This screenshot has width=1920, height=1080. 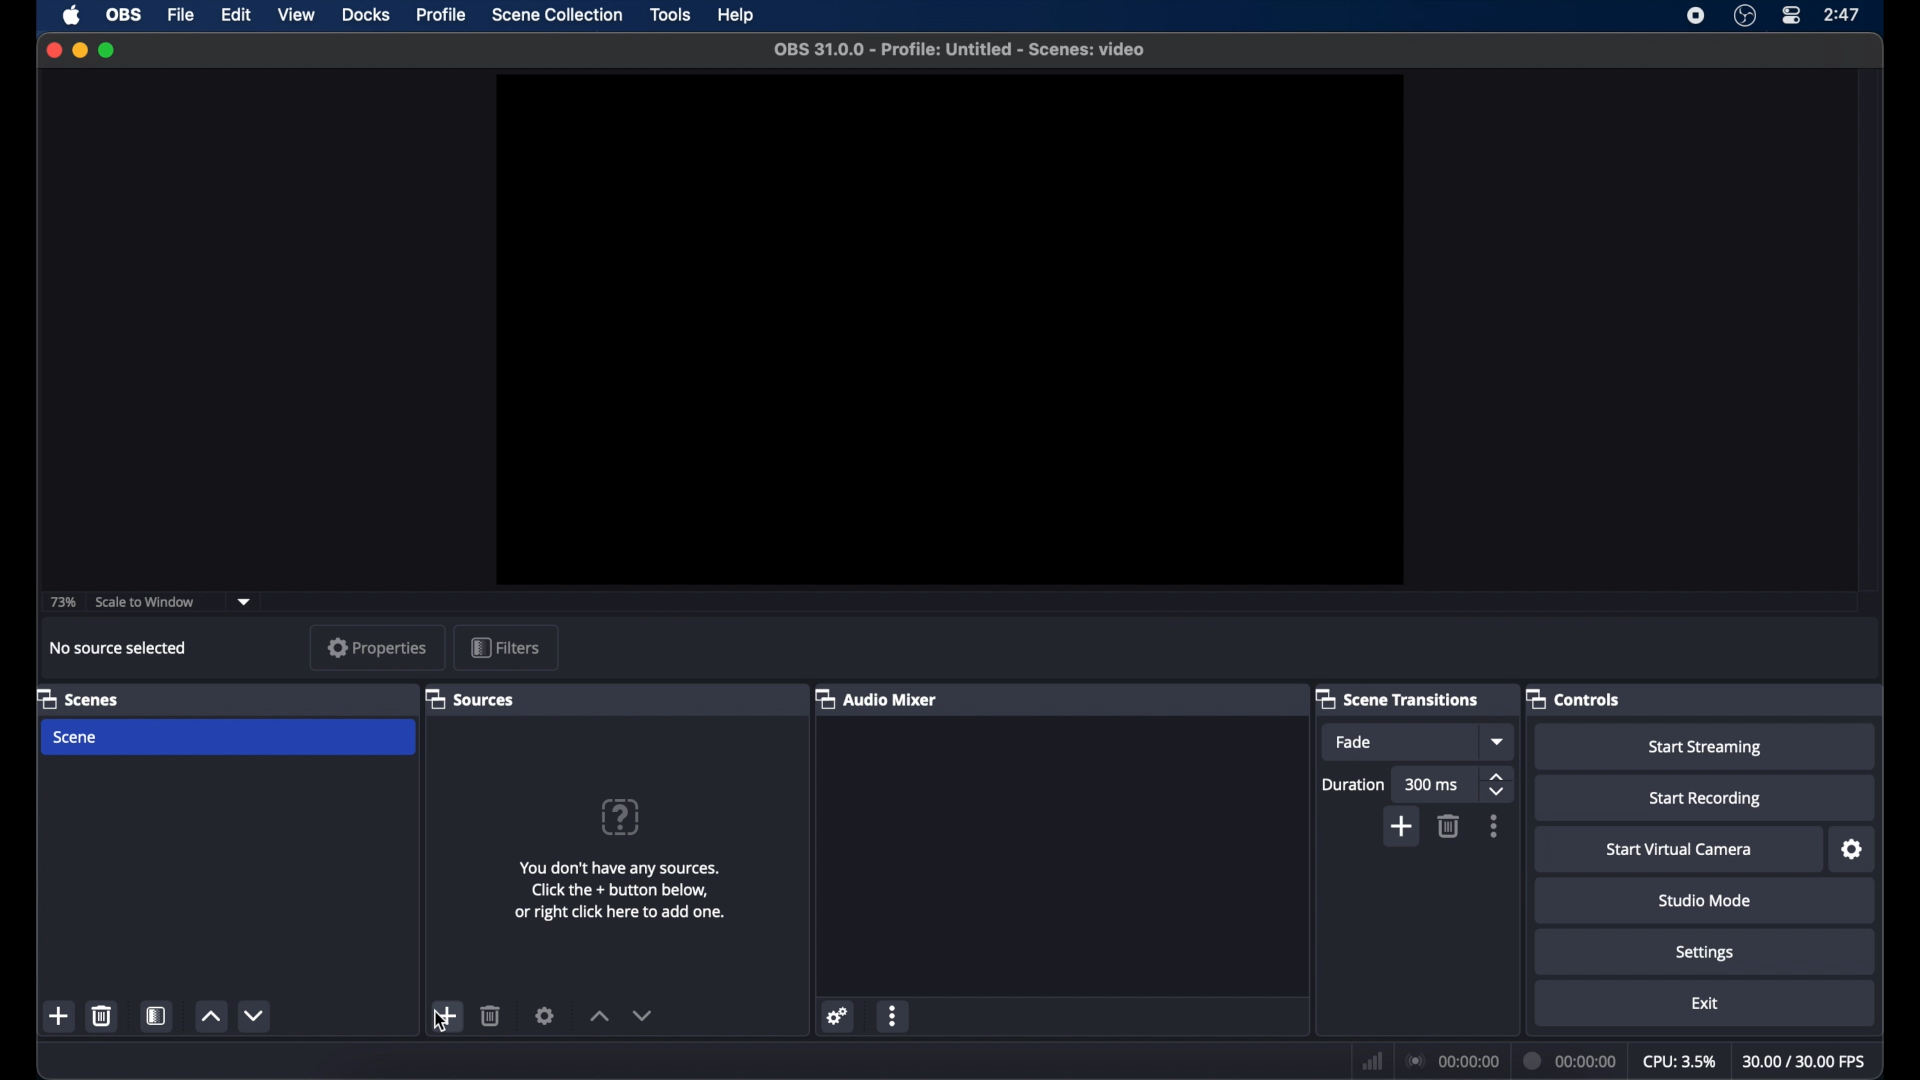 What do you see at coordinates (1705, 954) in the screenshot?
I see `settings` at bounding box center [1705, 954].